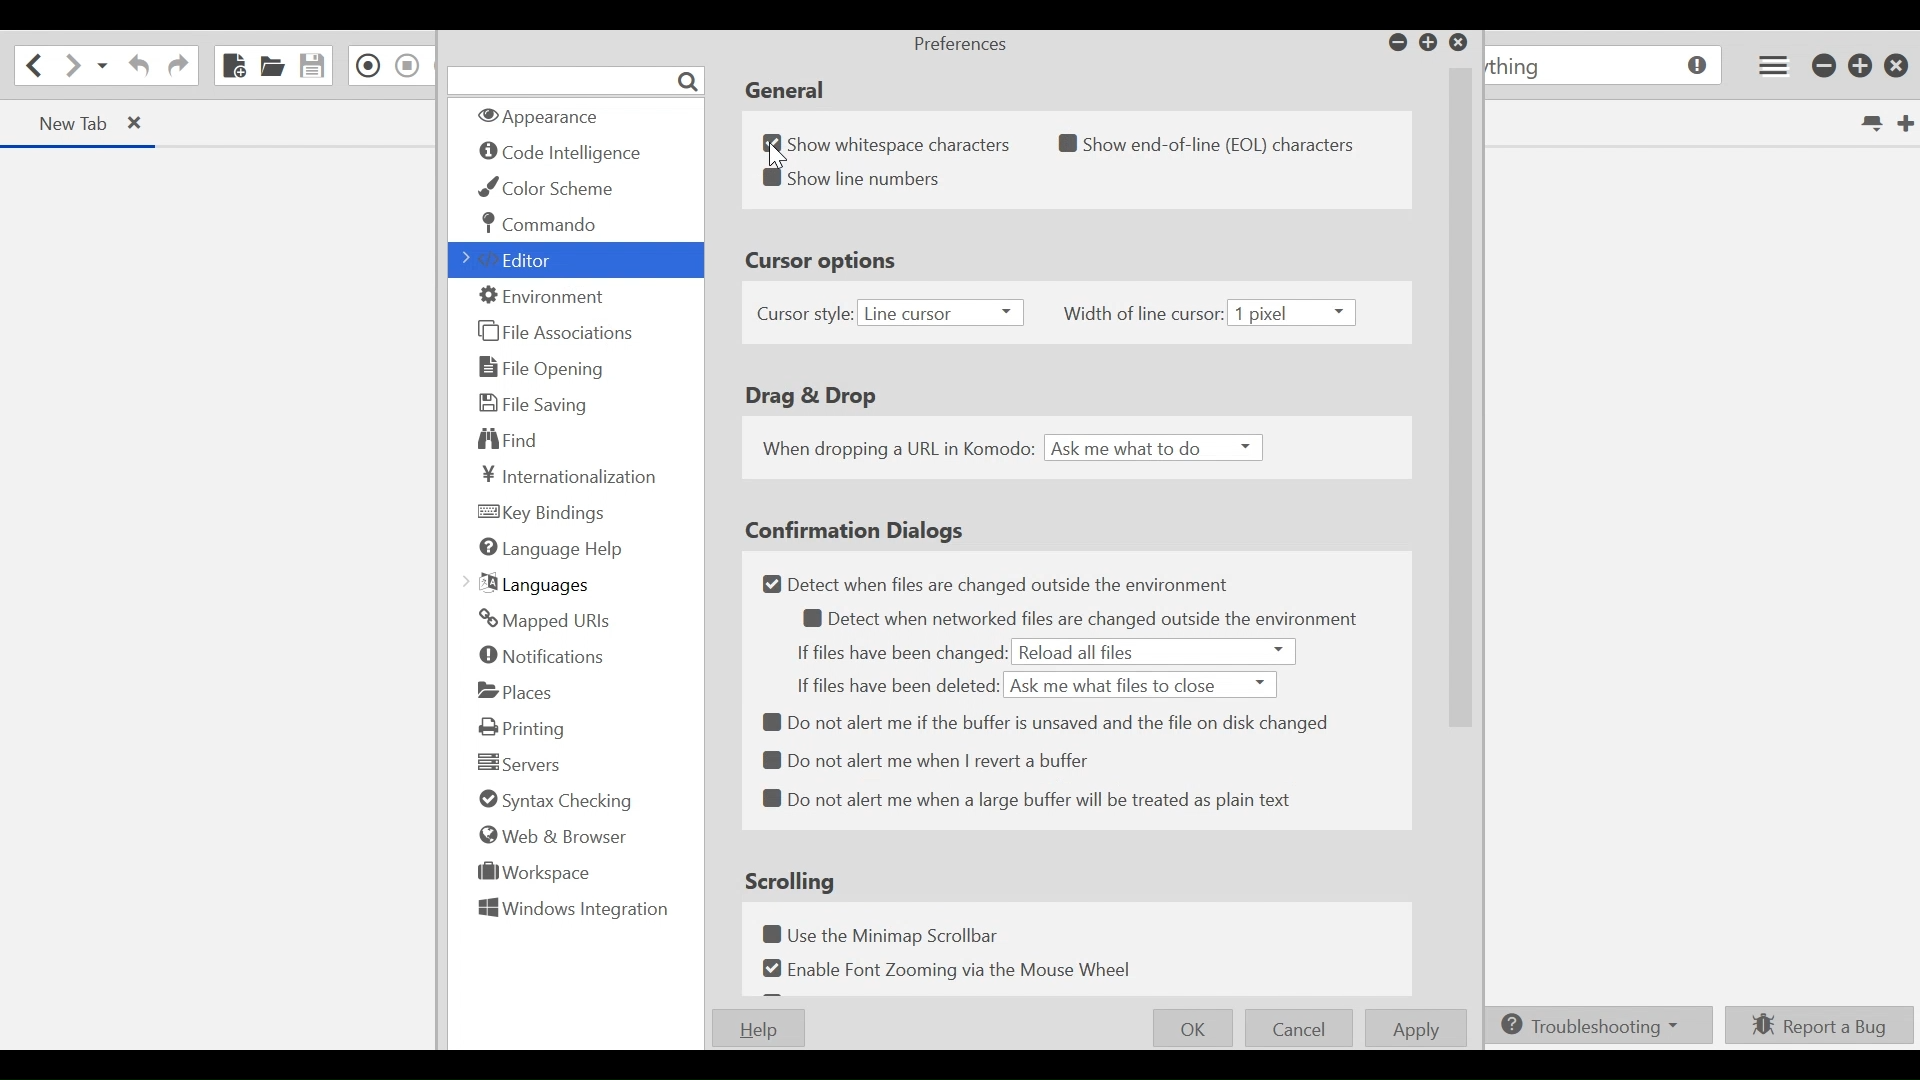 Image resolution: width=1920 pixels, height=1080 pixels. I want to click on reload all files, so click(1154, 652).